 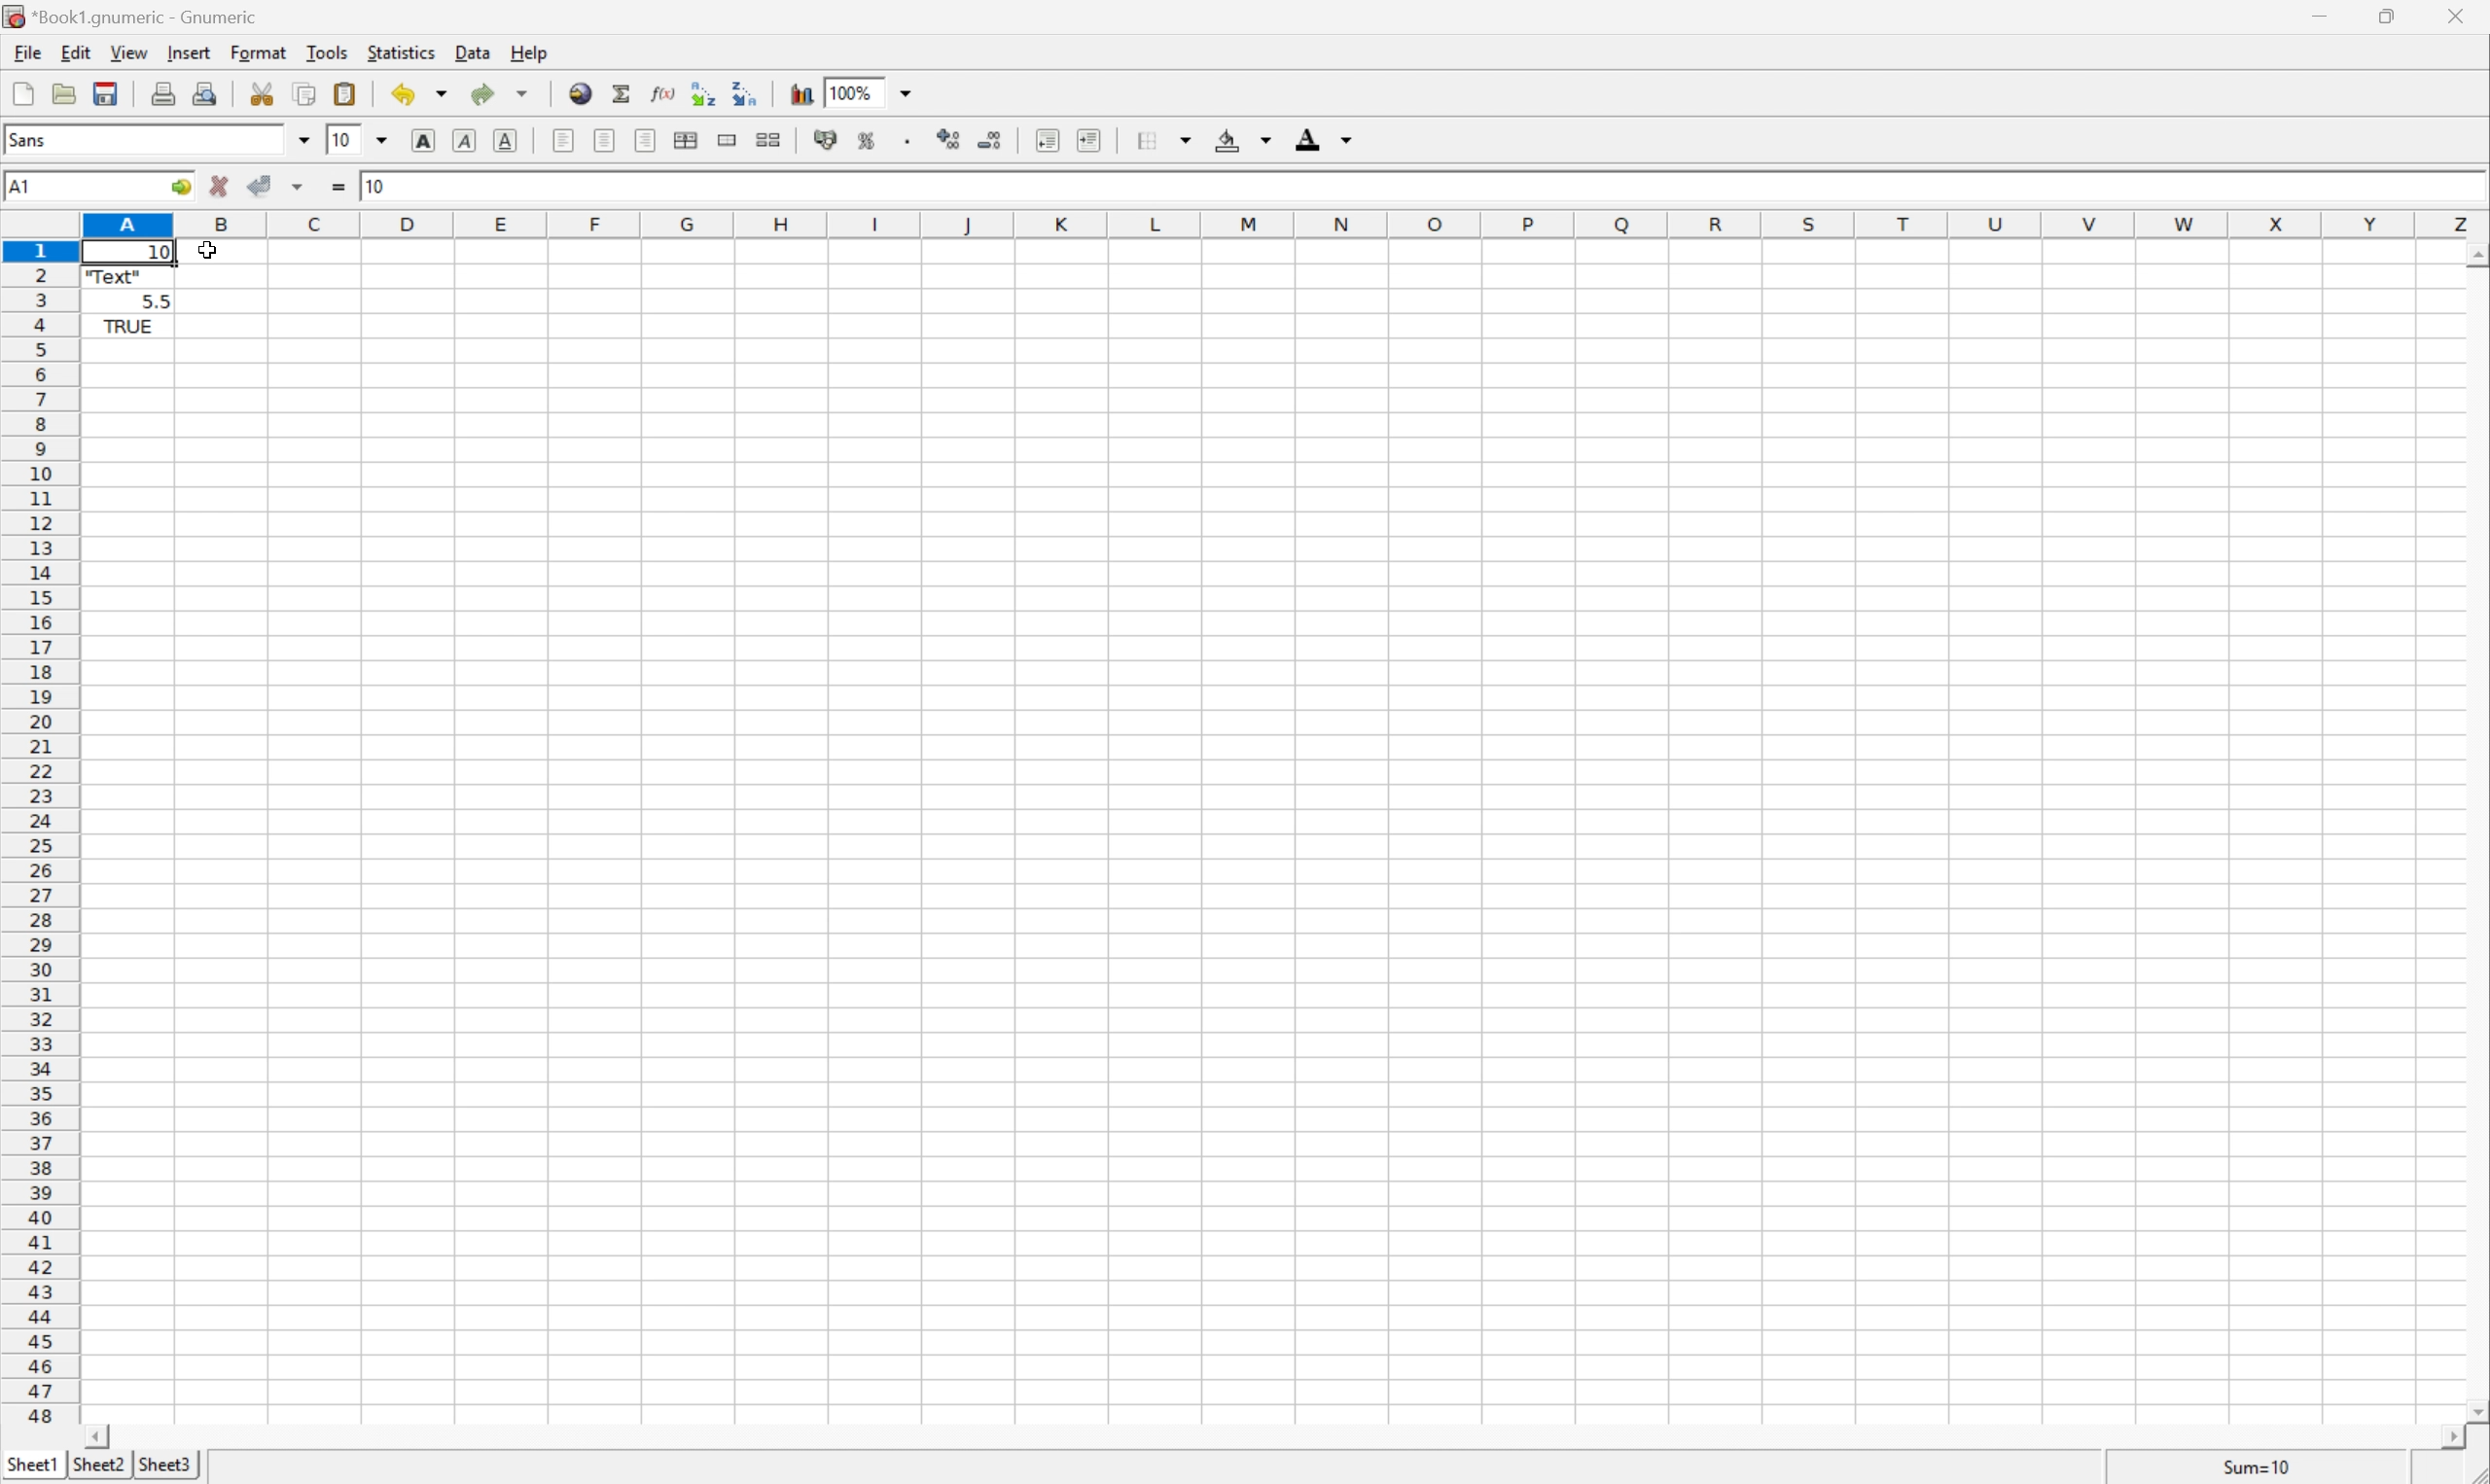 What do you see at coordinates (97, 1467) in the screenshot?
I see `Sheet2` at bounding box center [97, 1467].